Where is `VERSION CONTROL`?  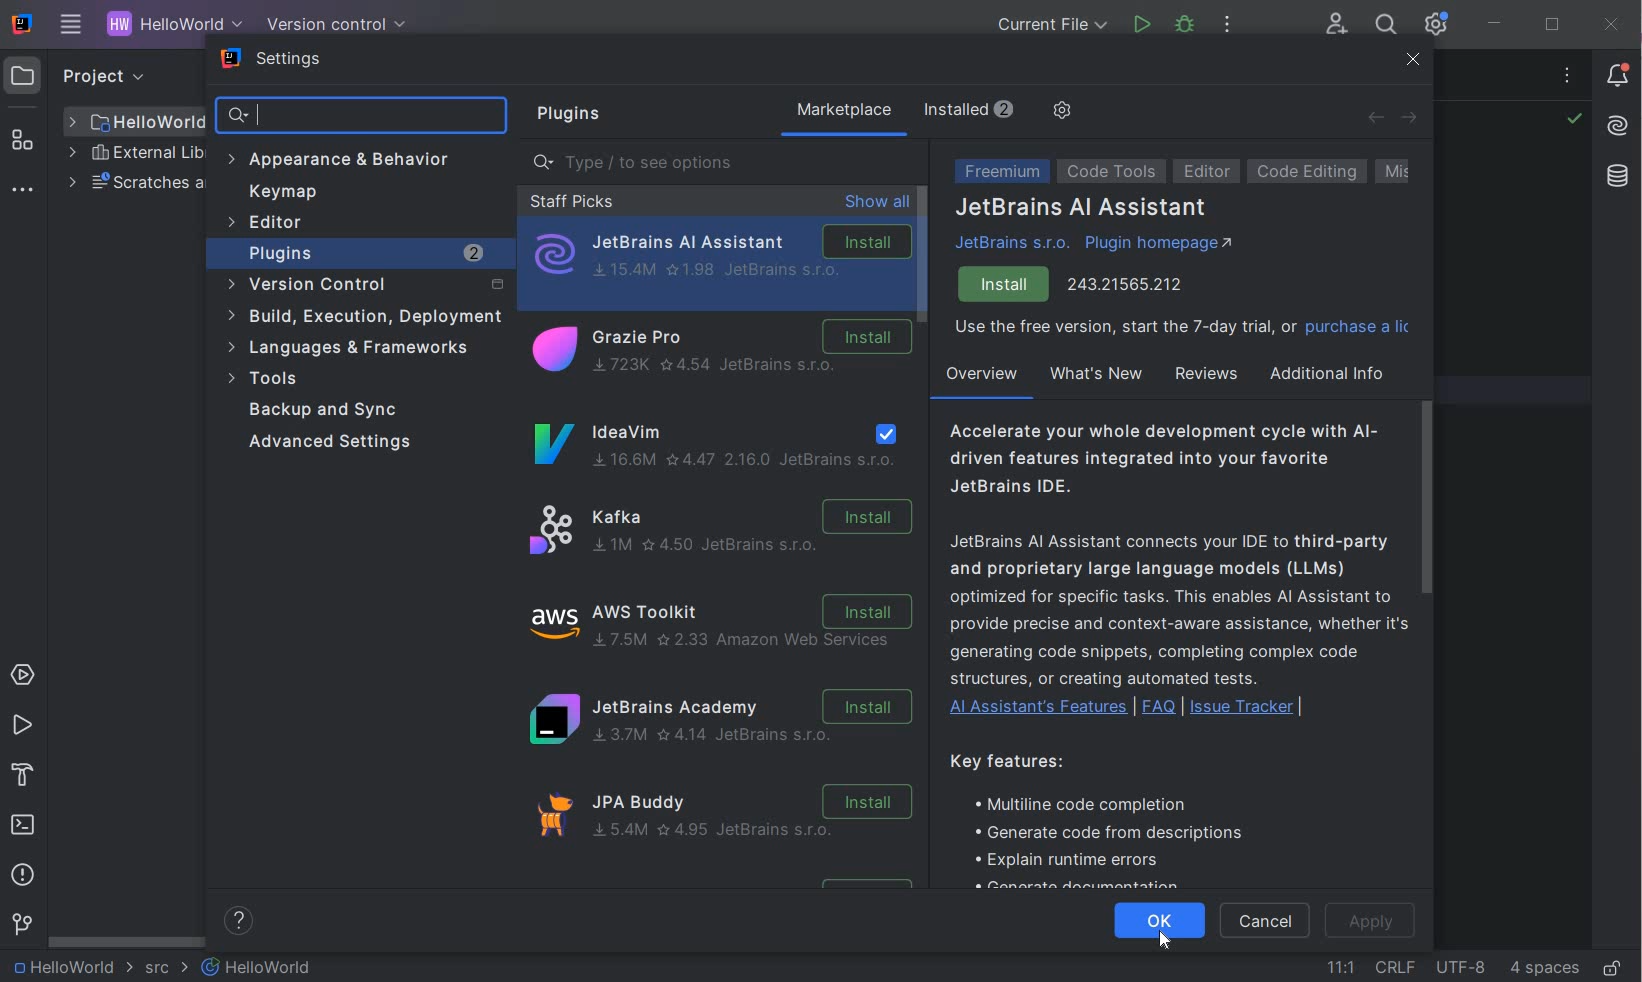
VERSION CONTROL is located at coordinates (21, 924).